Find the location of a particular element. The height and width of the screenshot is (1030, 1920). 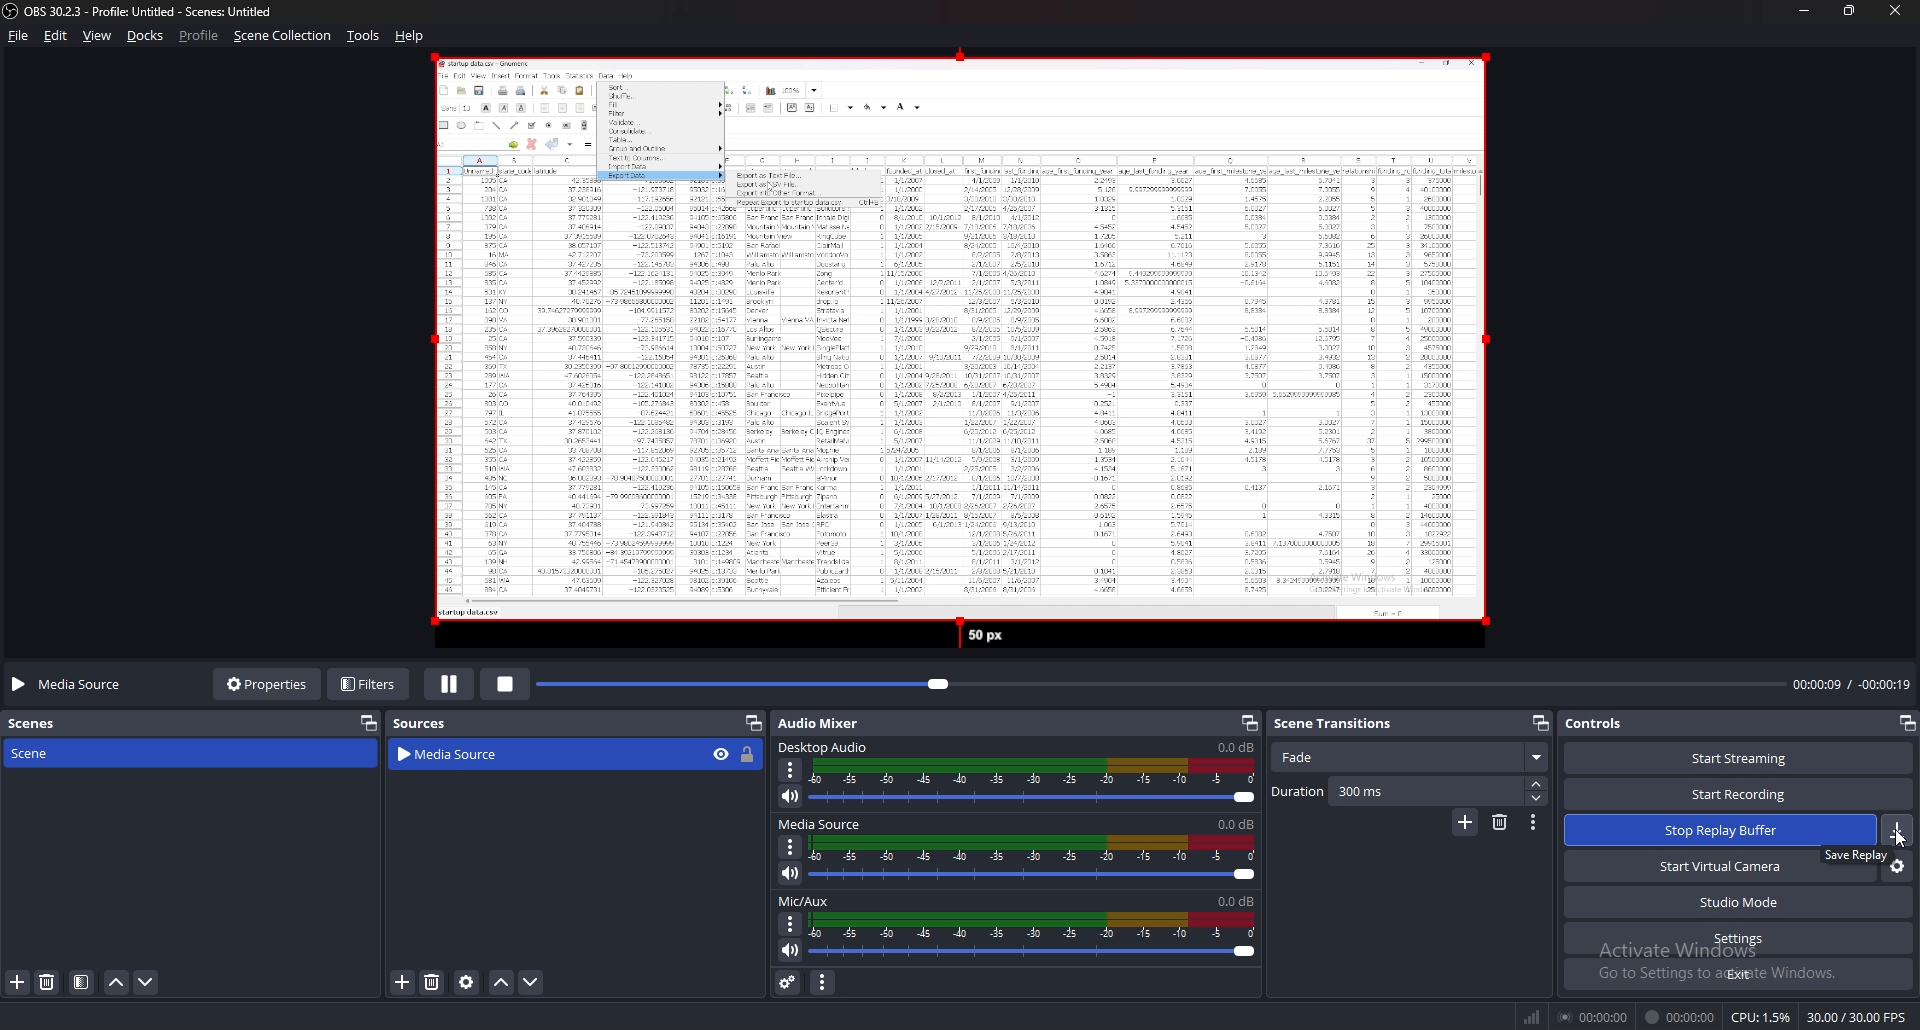

advanced audio properties is located at coordinates (789, 981).